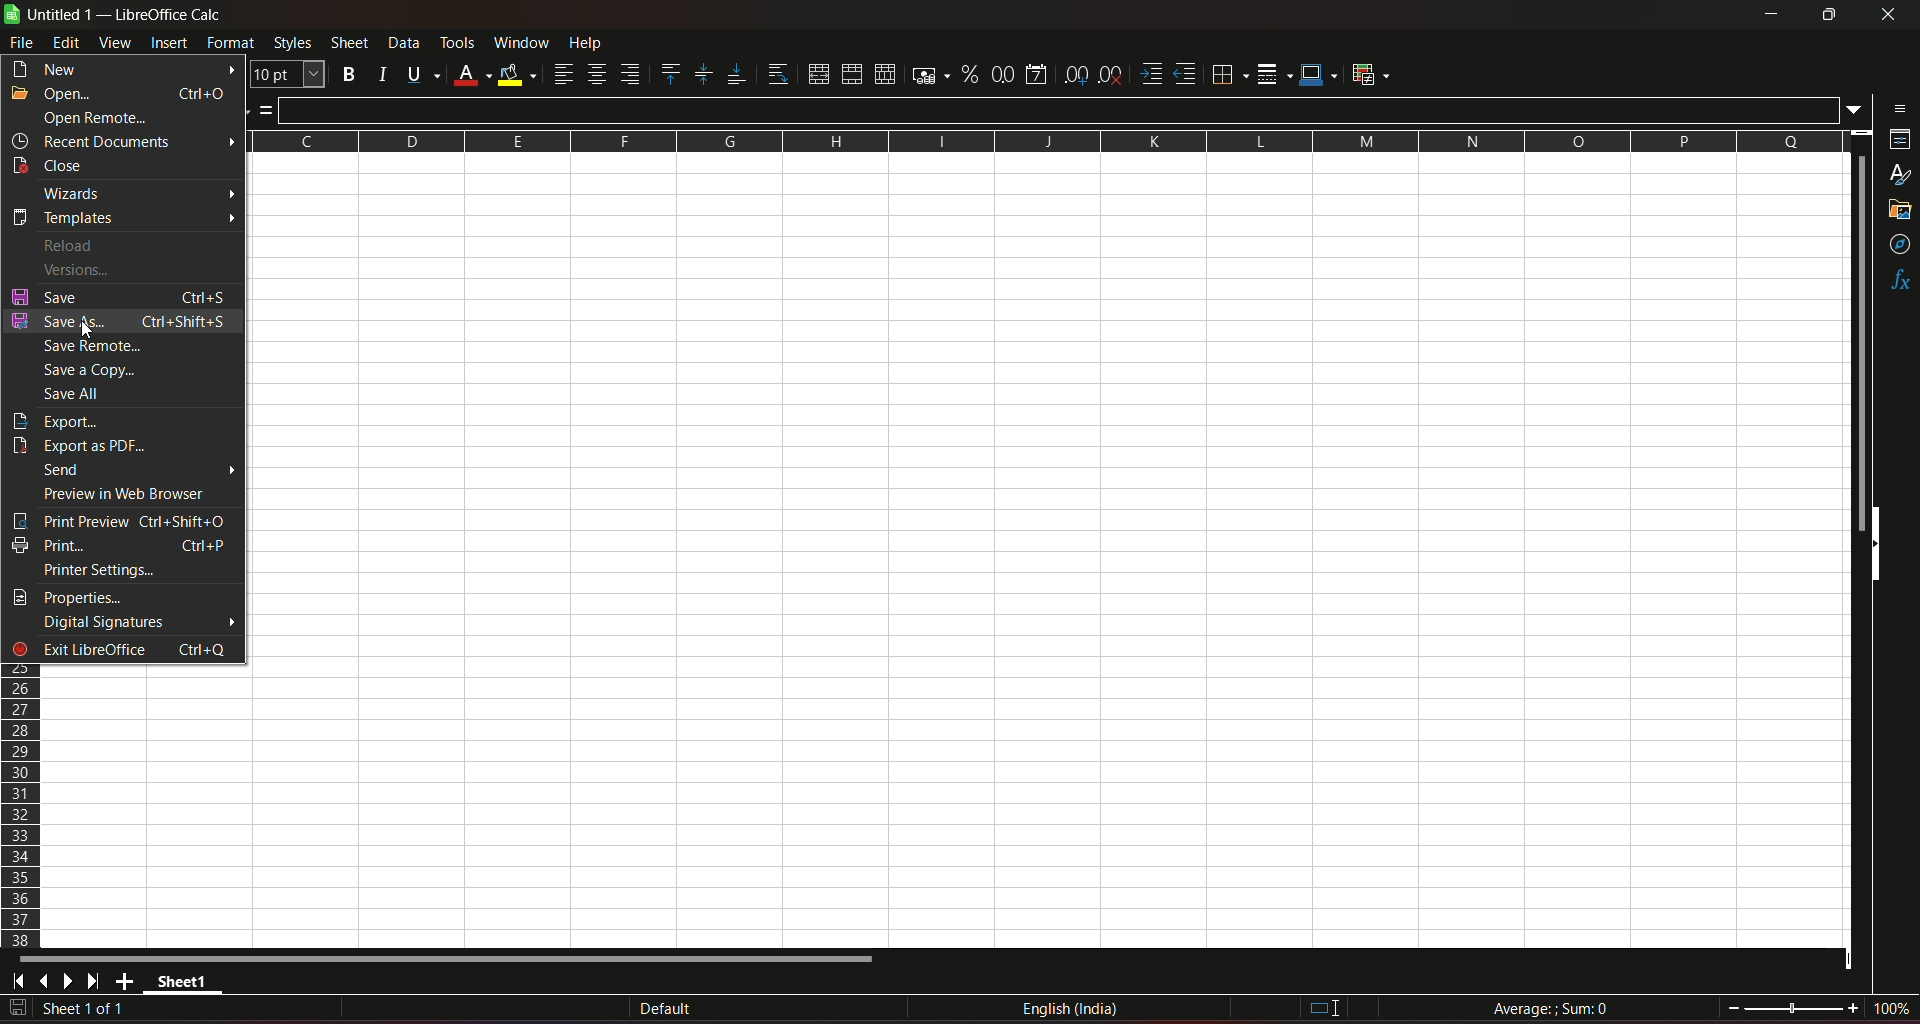  Describe the element at coordinates (1276, 72) in the screenshot. I see `border style` at that location.